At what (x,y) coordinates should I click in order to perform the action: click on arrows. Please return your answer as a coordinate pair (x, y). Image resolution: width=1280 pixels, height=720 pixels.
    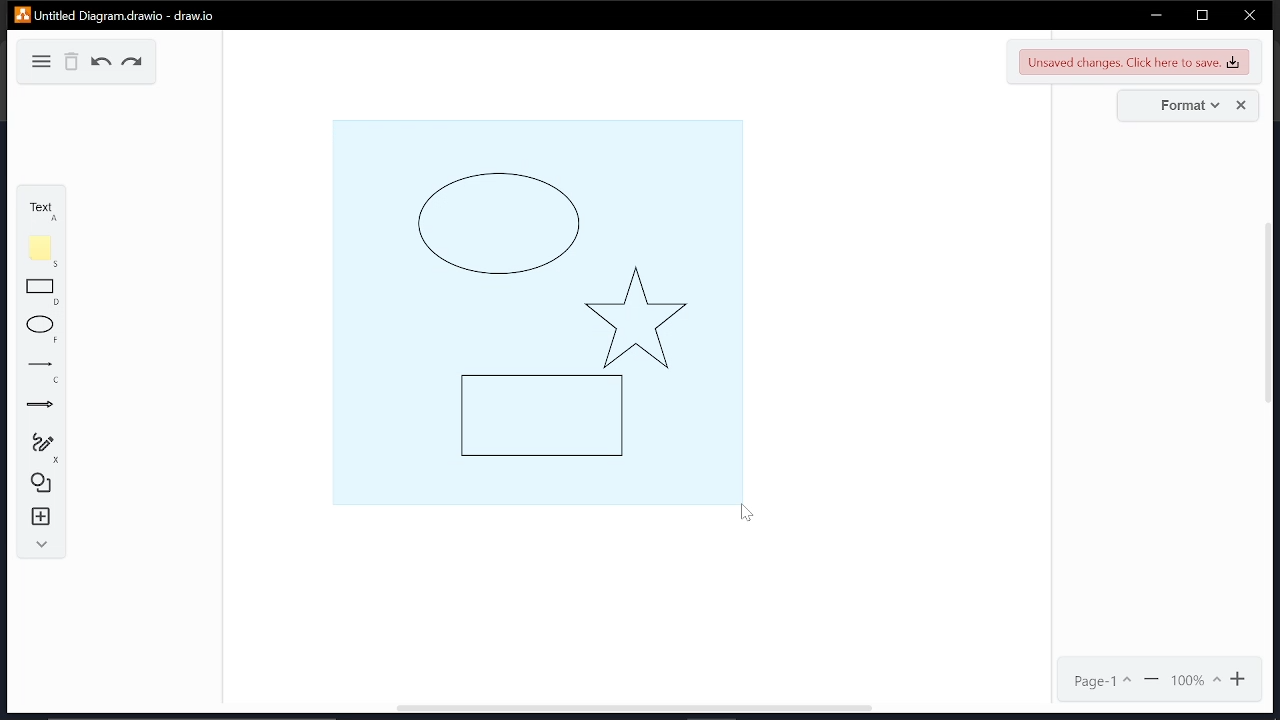
    Looking at the image, I should click on (40, 407).